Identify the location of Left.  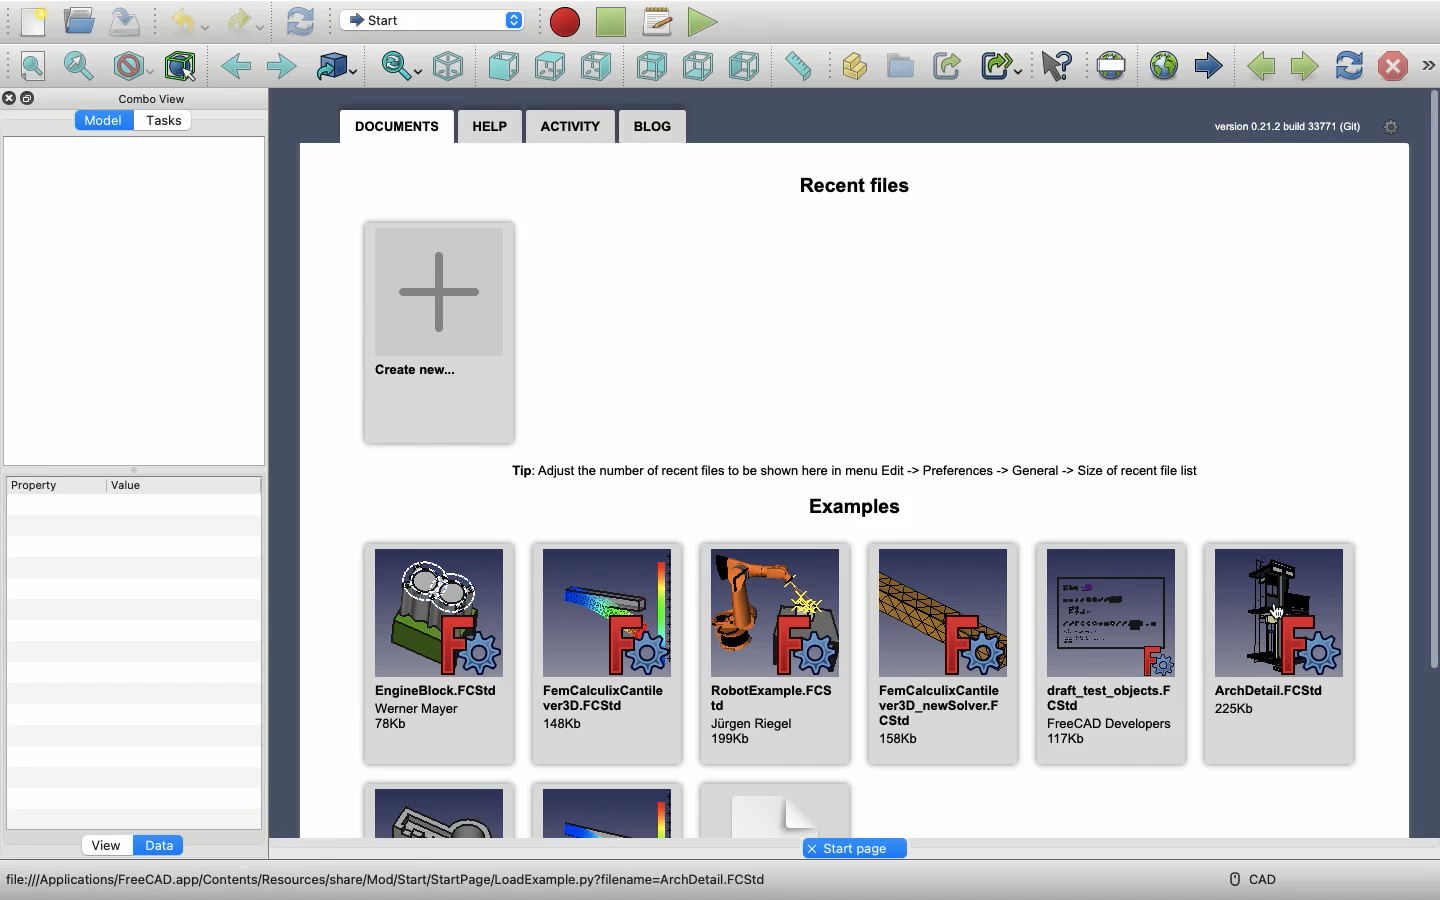
(742, 67).